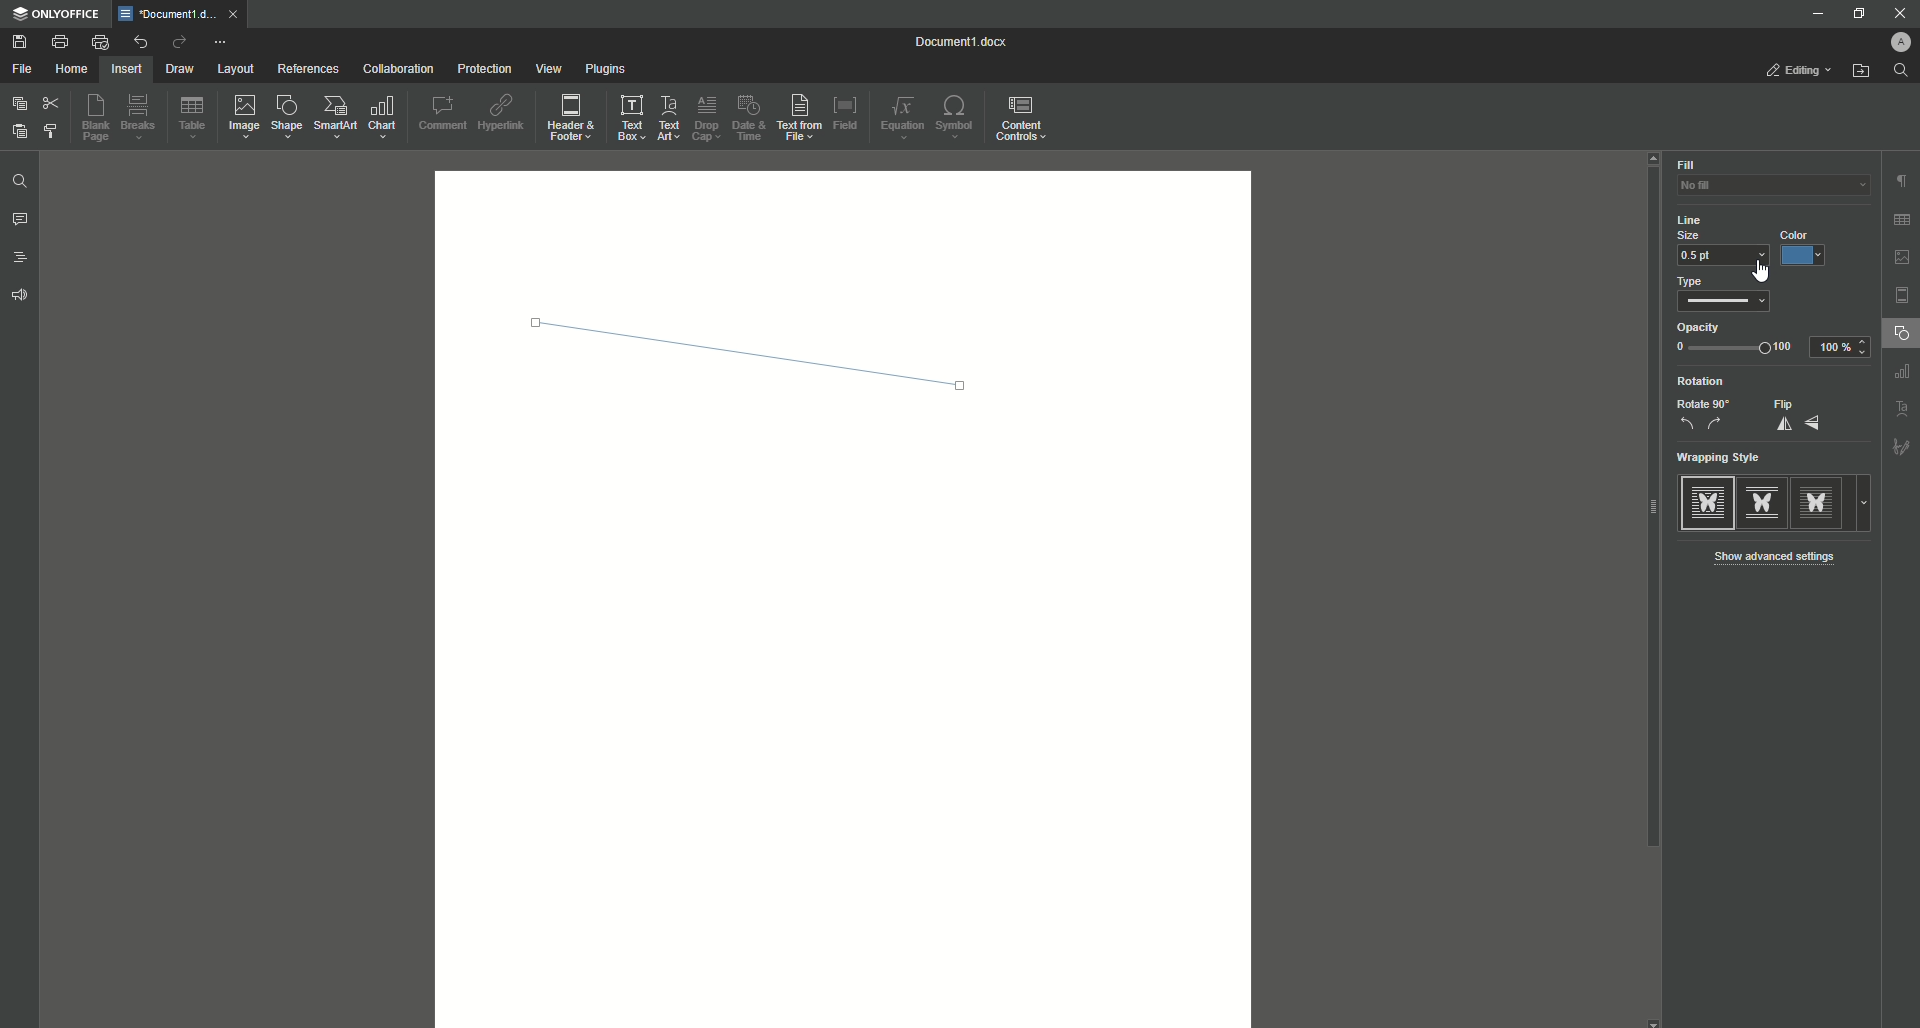 This screenshot has height=1028, width=1920. What do you see at coordinates (1901, 13) in the screenshot?
I see `Close` at bounding box center [1901, 13].